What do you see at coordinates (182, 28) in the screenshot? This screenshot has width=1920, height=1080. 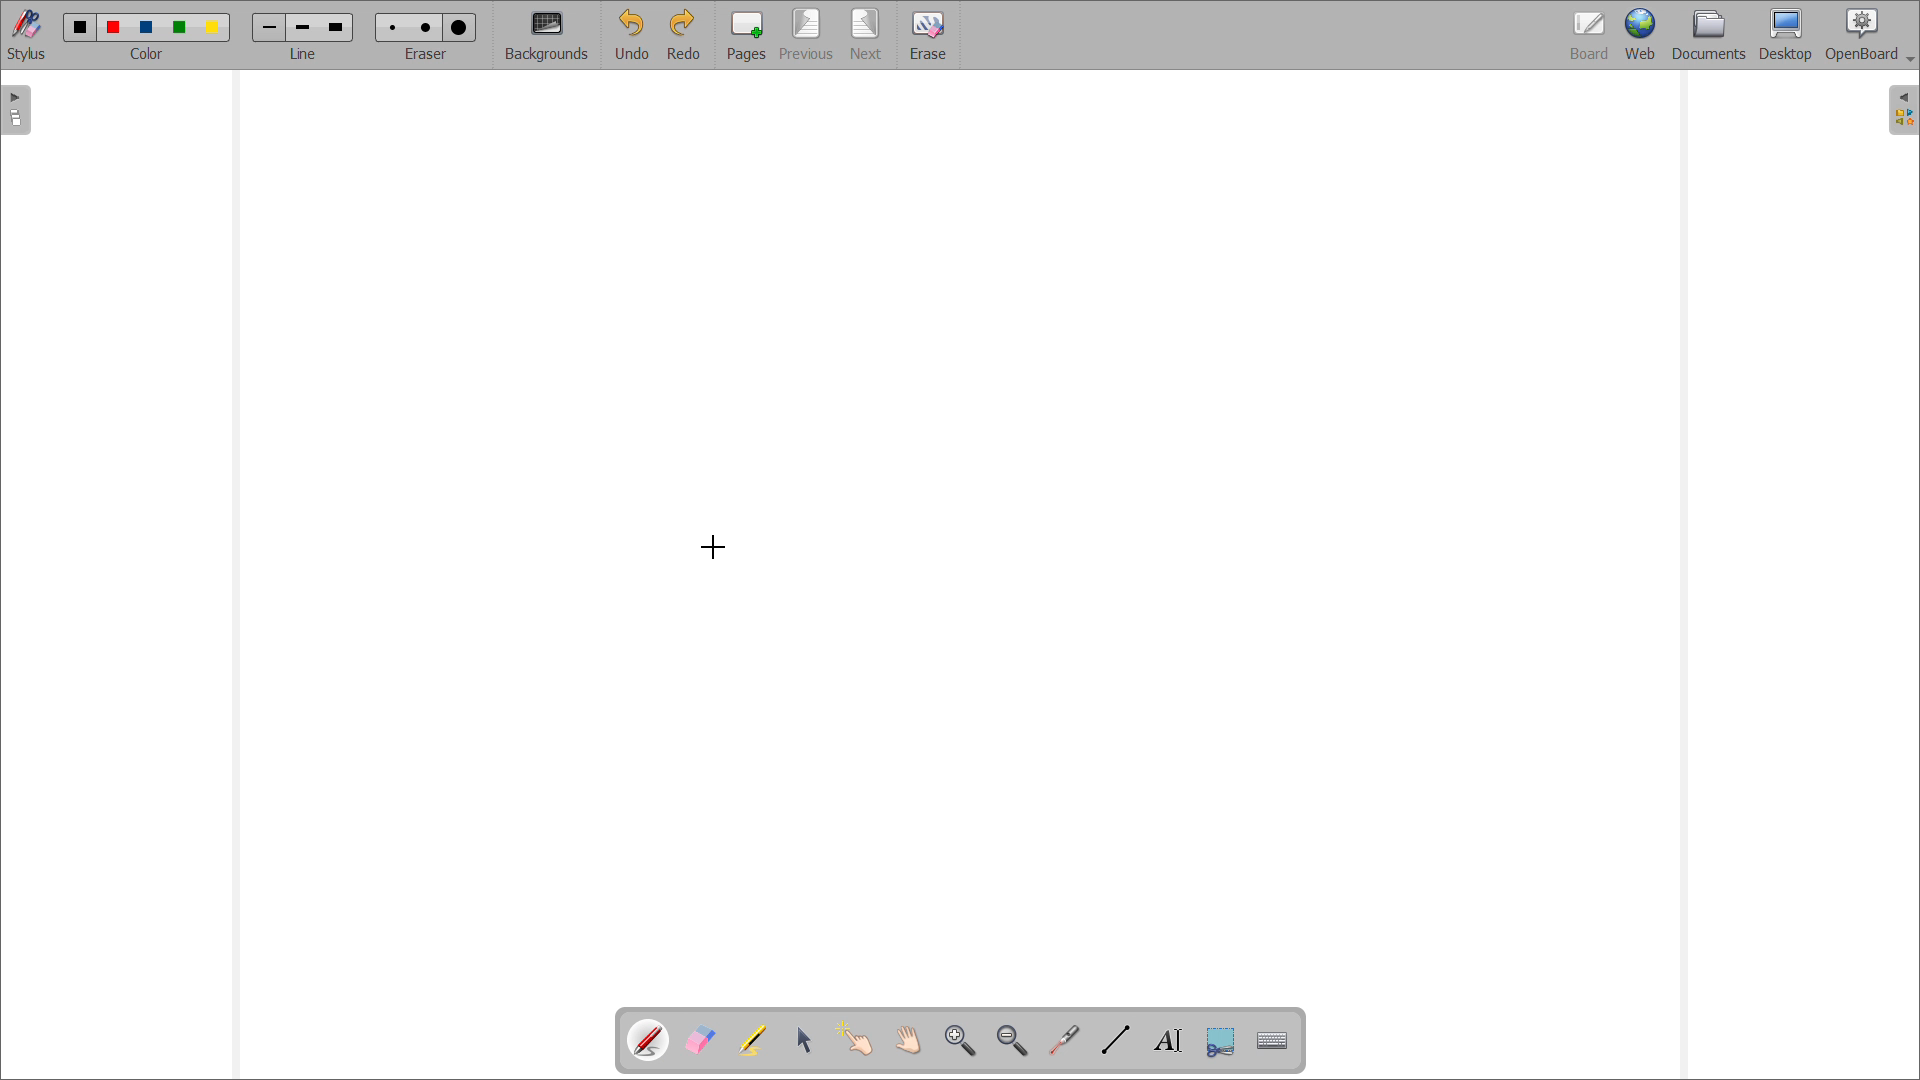 I see `color` at bounding box center [182, 28].